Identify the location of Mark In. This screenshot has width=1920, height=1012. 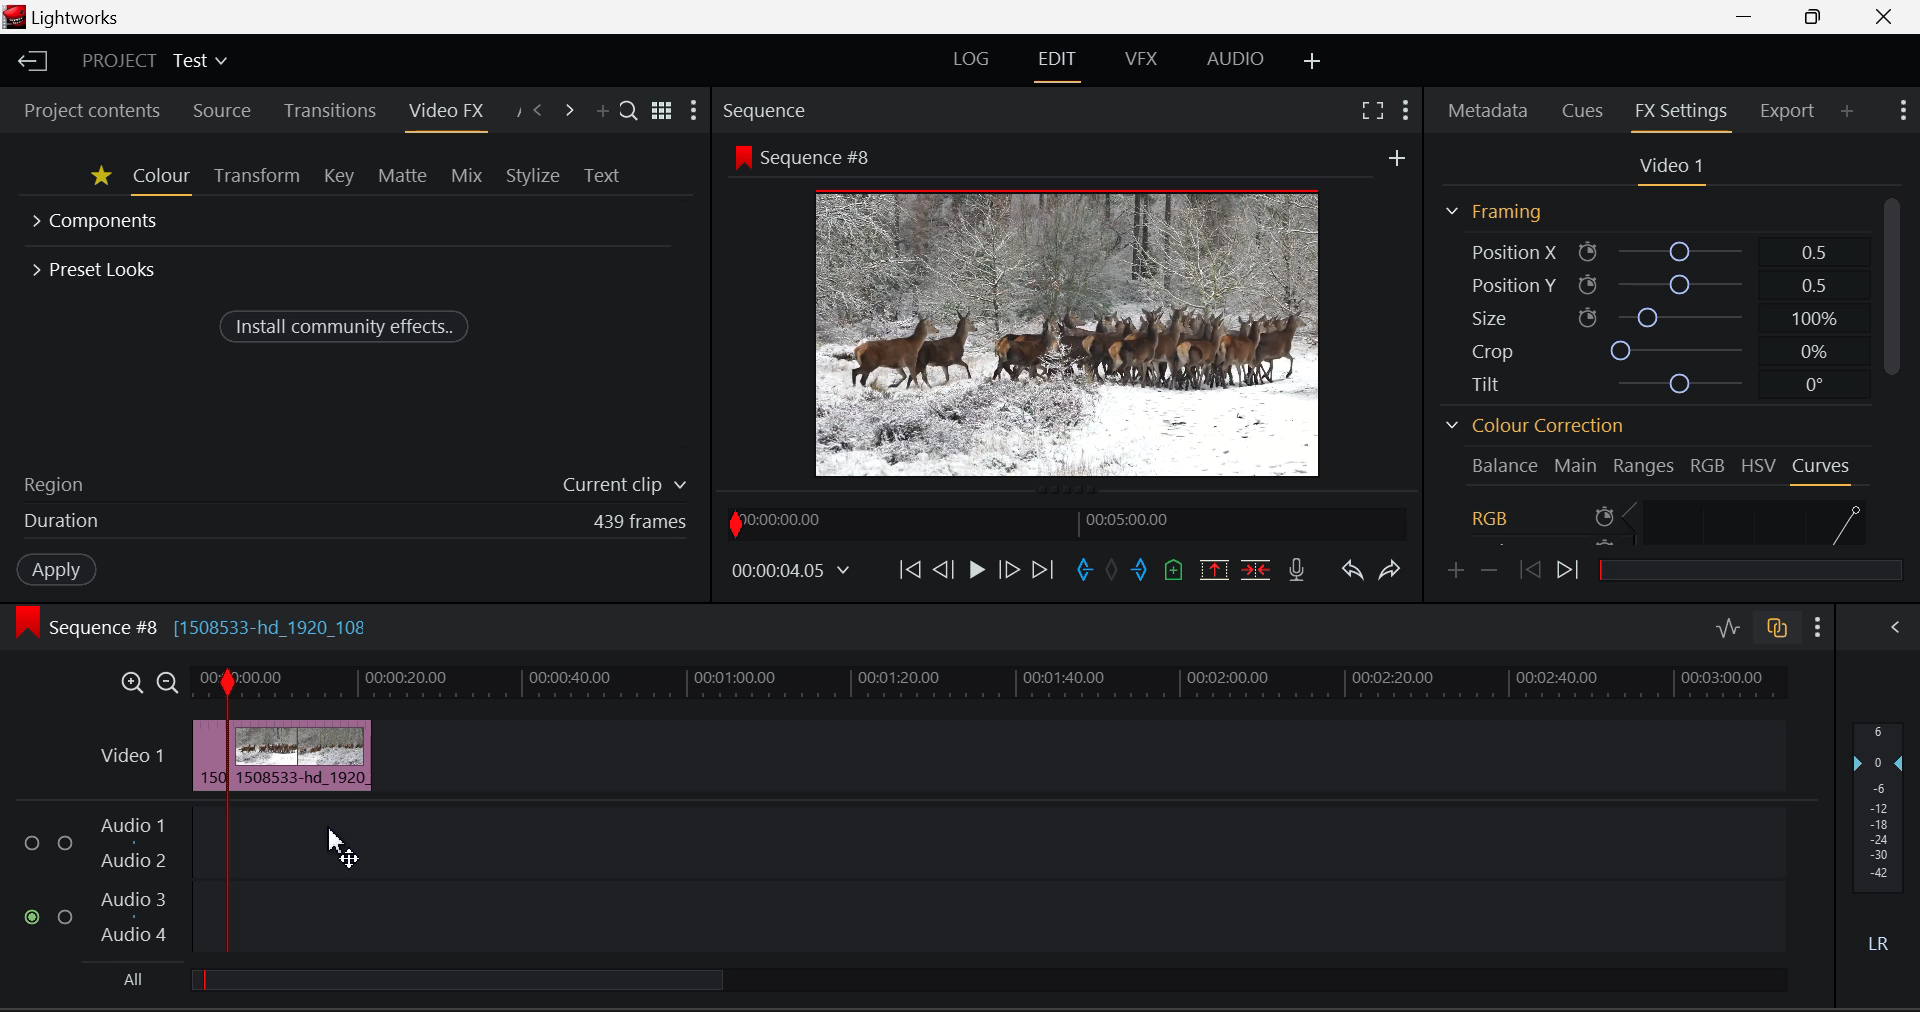
(1085, 569).